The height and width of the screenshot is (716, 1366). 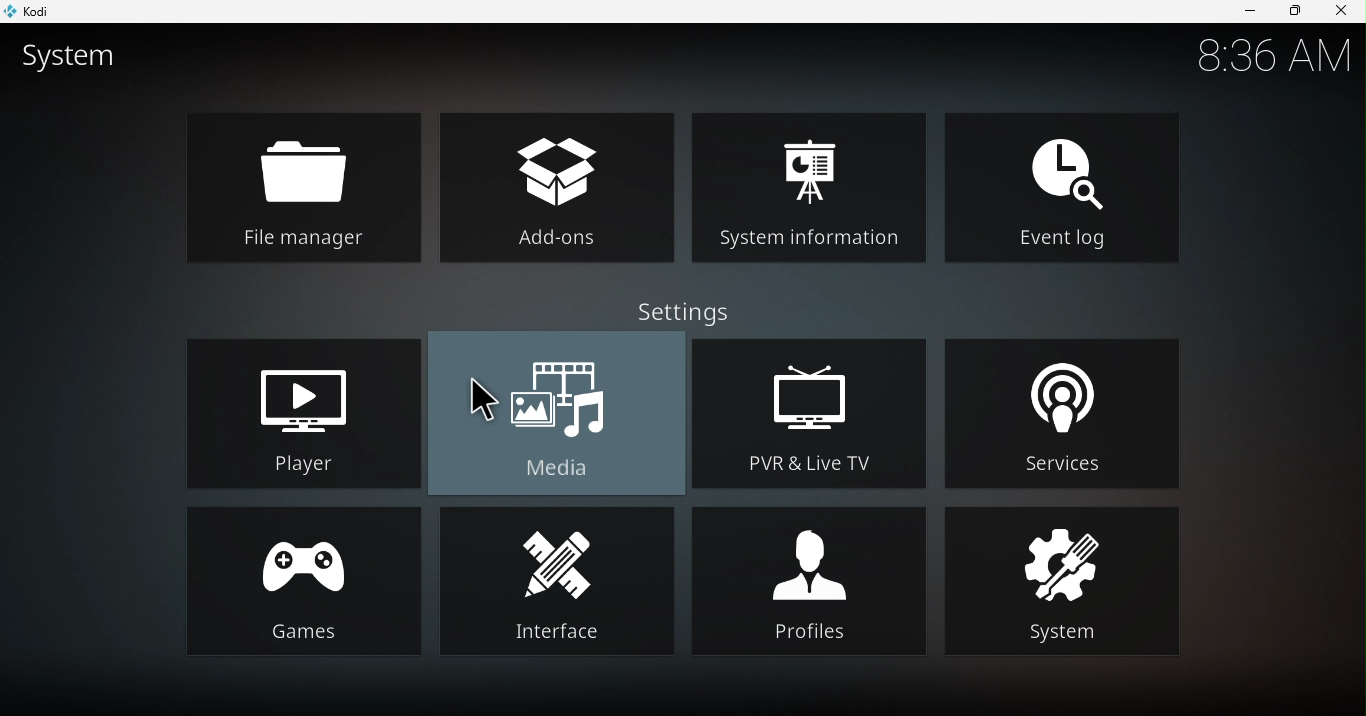 I want to click on System, so click(x=75, y=57).